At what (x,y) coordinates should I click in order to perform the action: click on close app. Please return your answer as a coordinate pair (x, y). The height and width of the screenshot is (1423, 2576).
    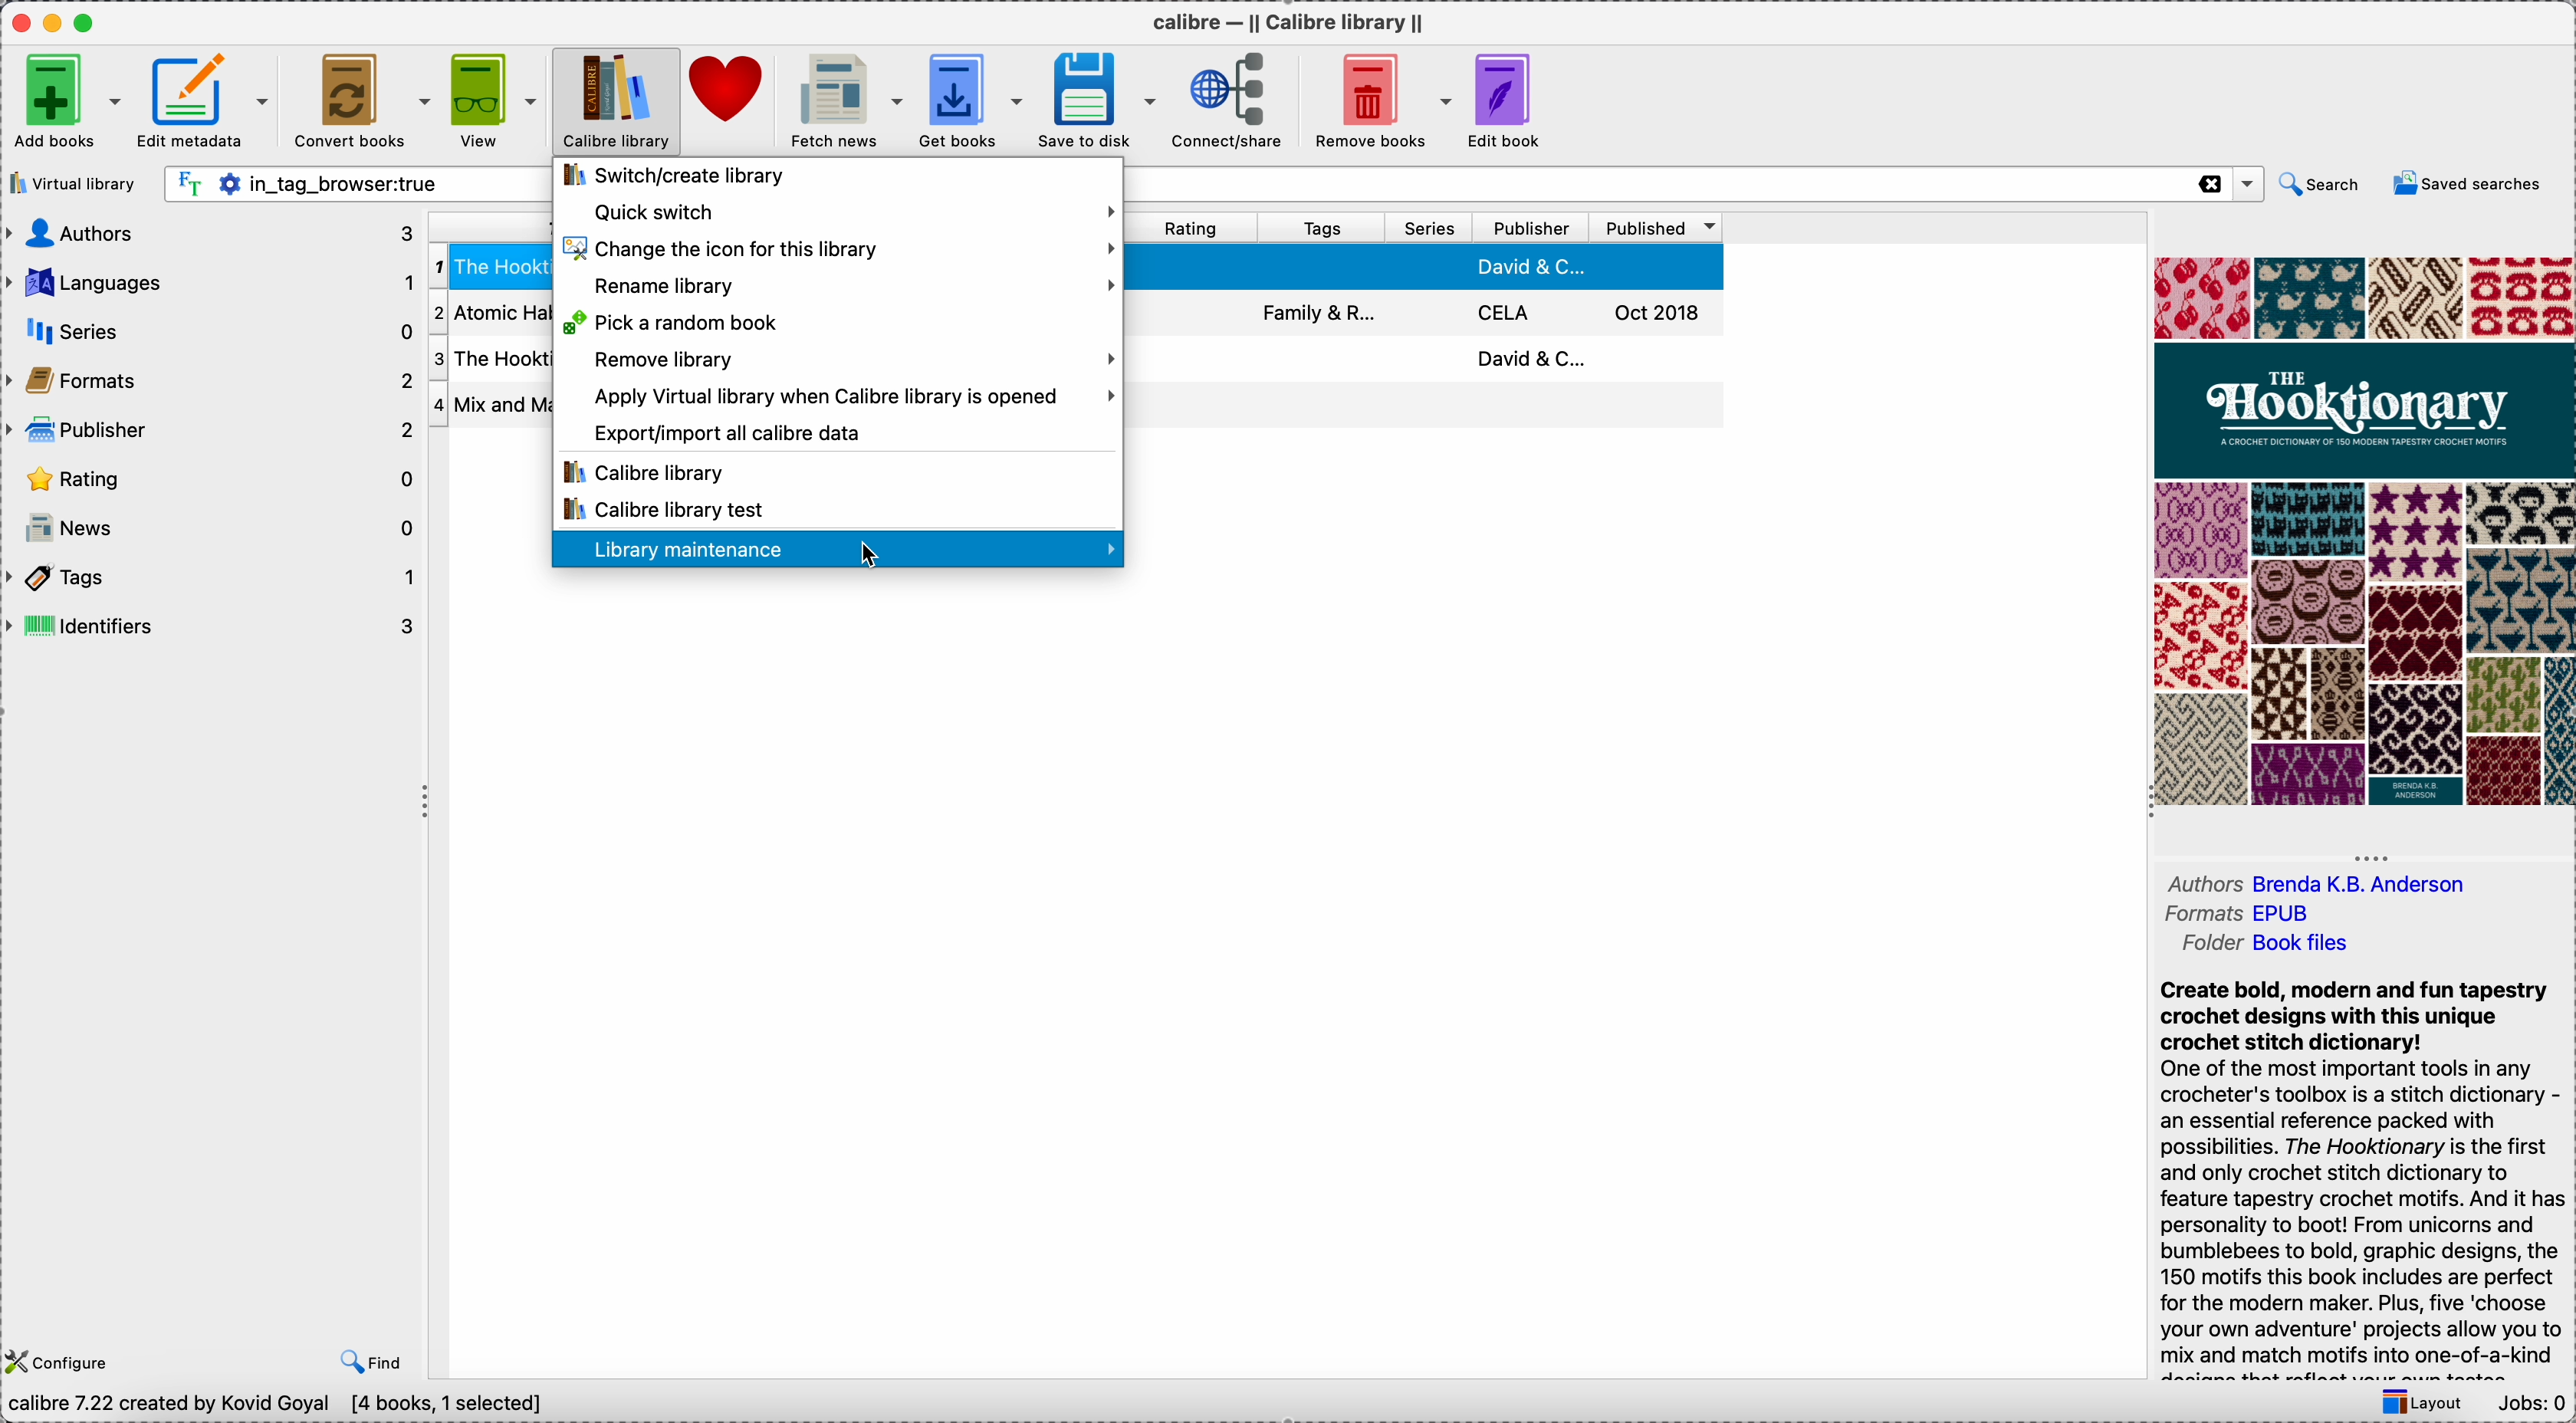
    Looking at the image, I should click on (16, 23).